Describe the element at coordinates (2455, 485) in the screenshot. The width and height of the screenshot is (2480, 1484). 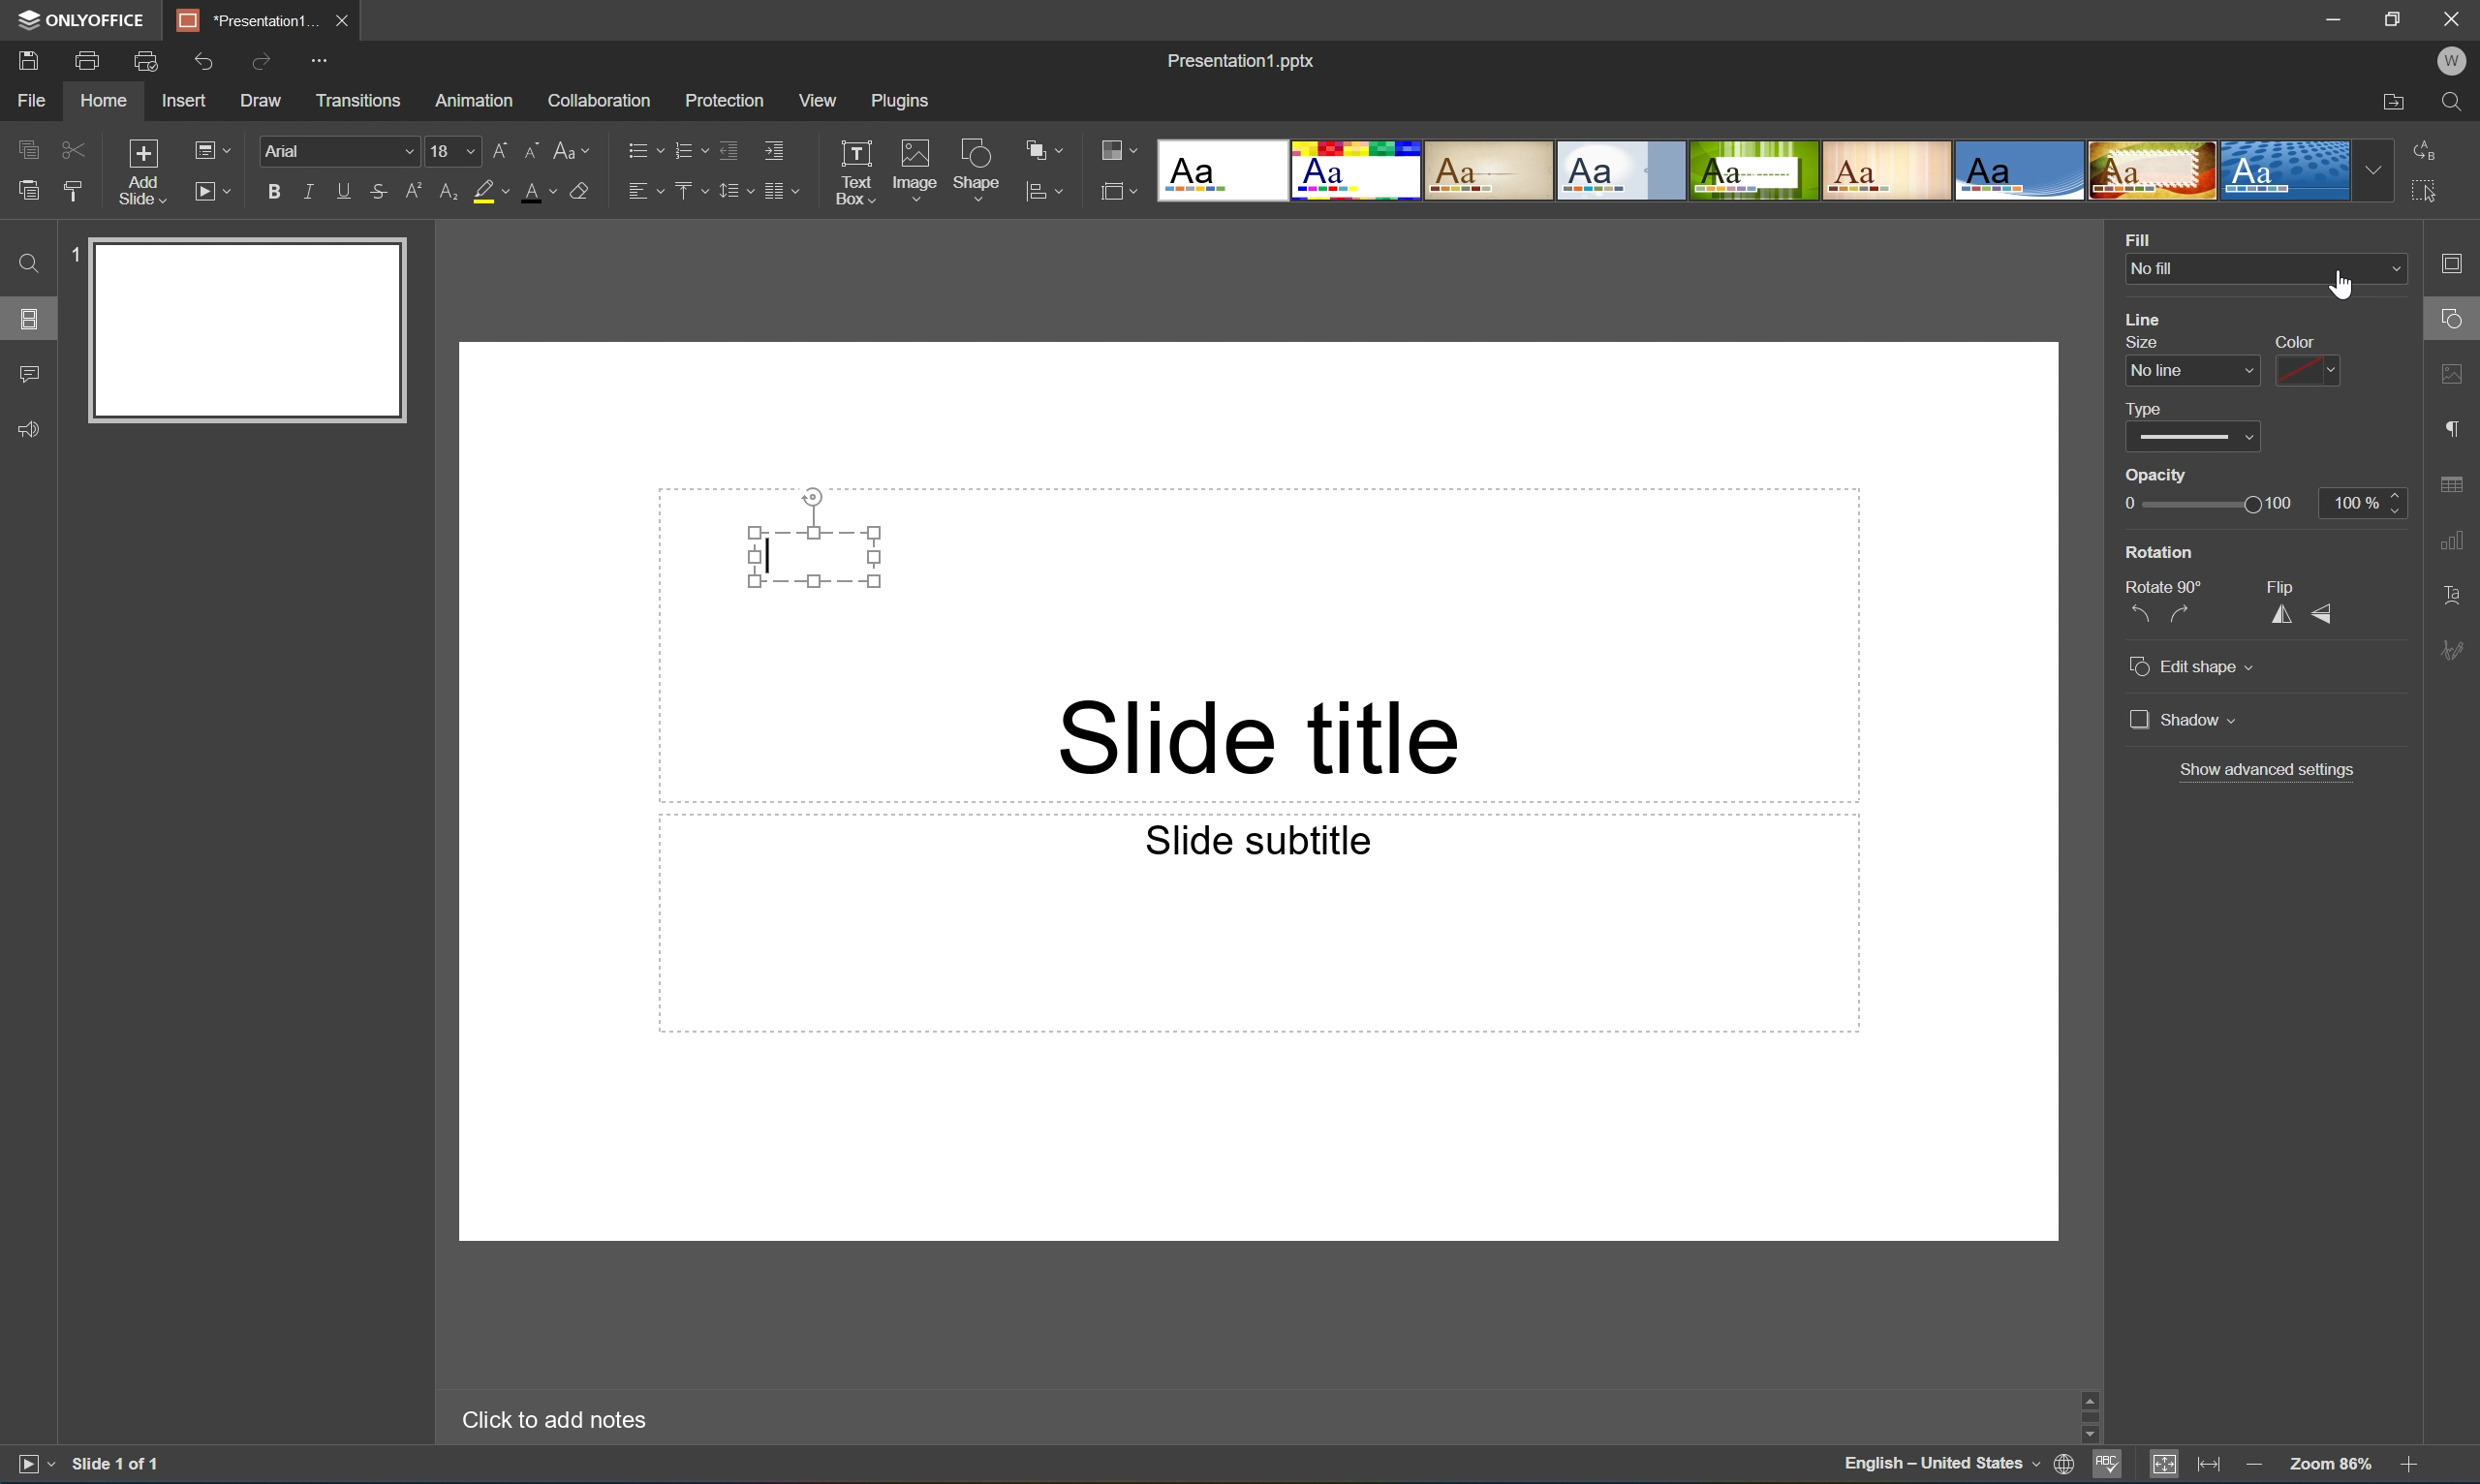
I see `table settings` at that location.